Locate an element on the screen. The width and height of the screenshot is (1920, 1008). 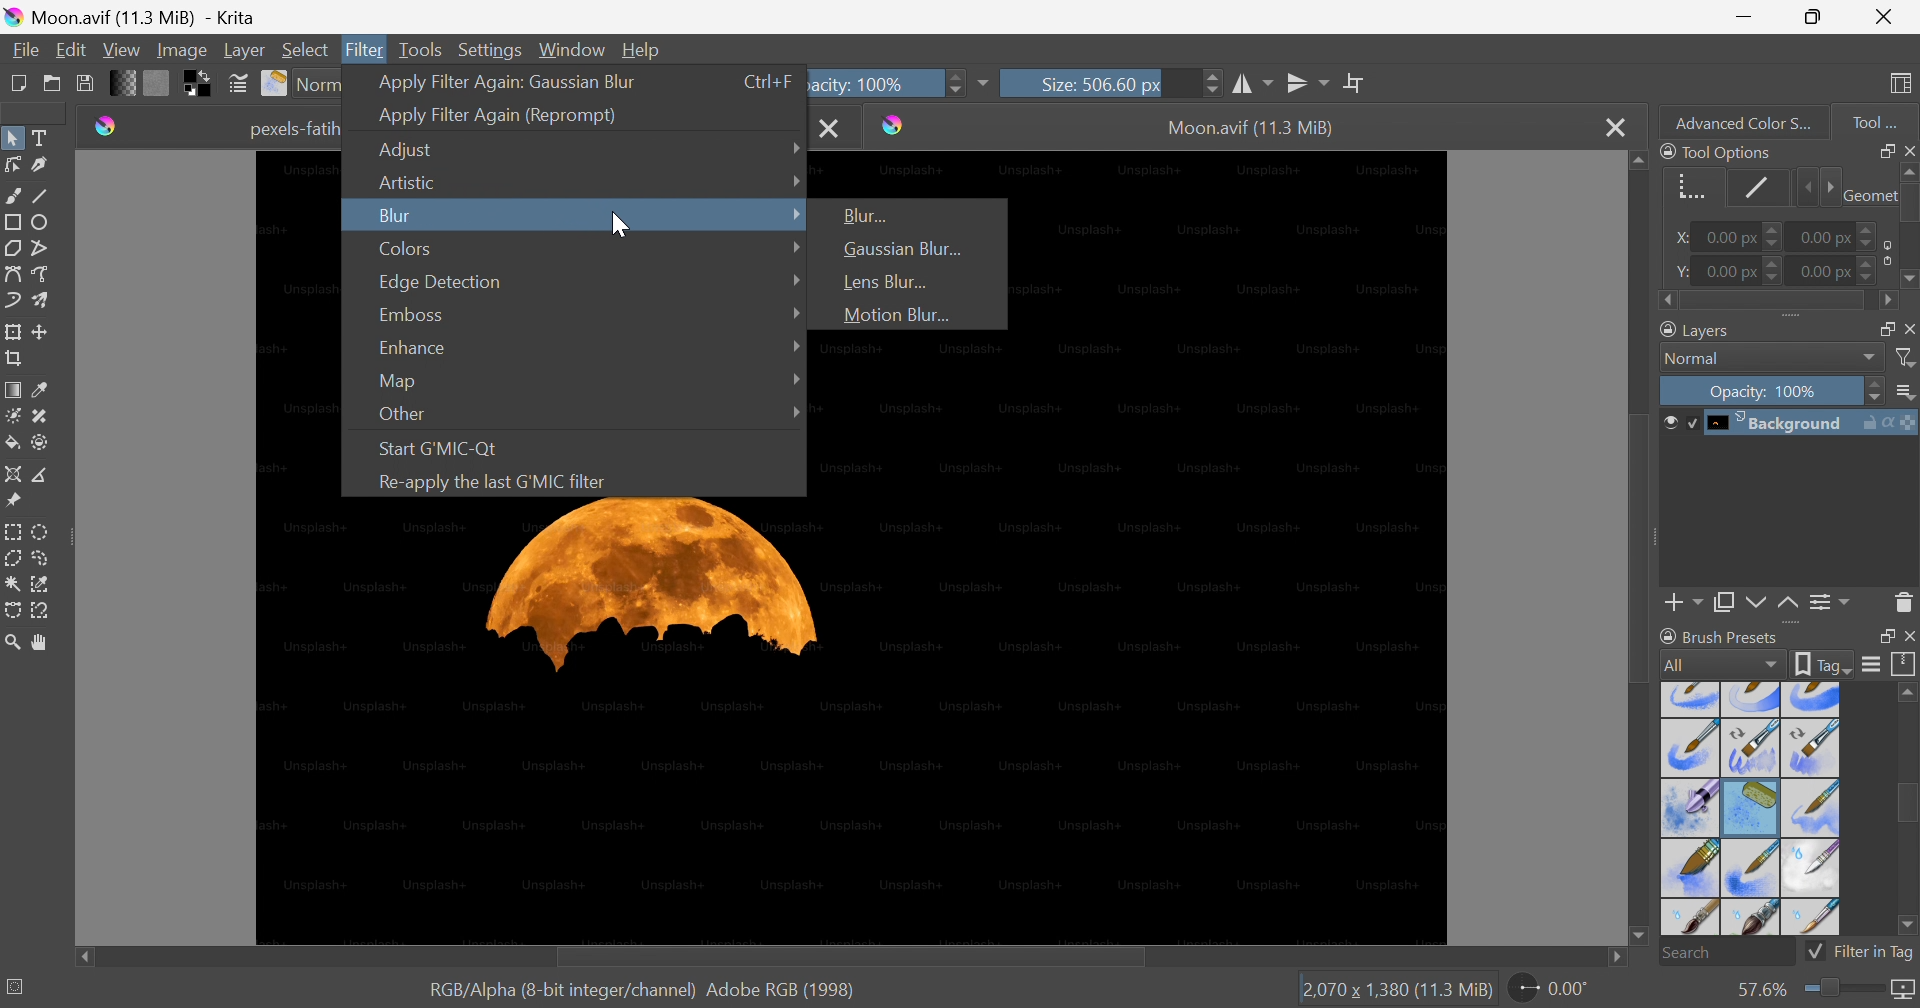
Filter in Tag is located at coordinates (1860, 955).